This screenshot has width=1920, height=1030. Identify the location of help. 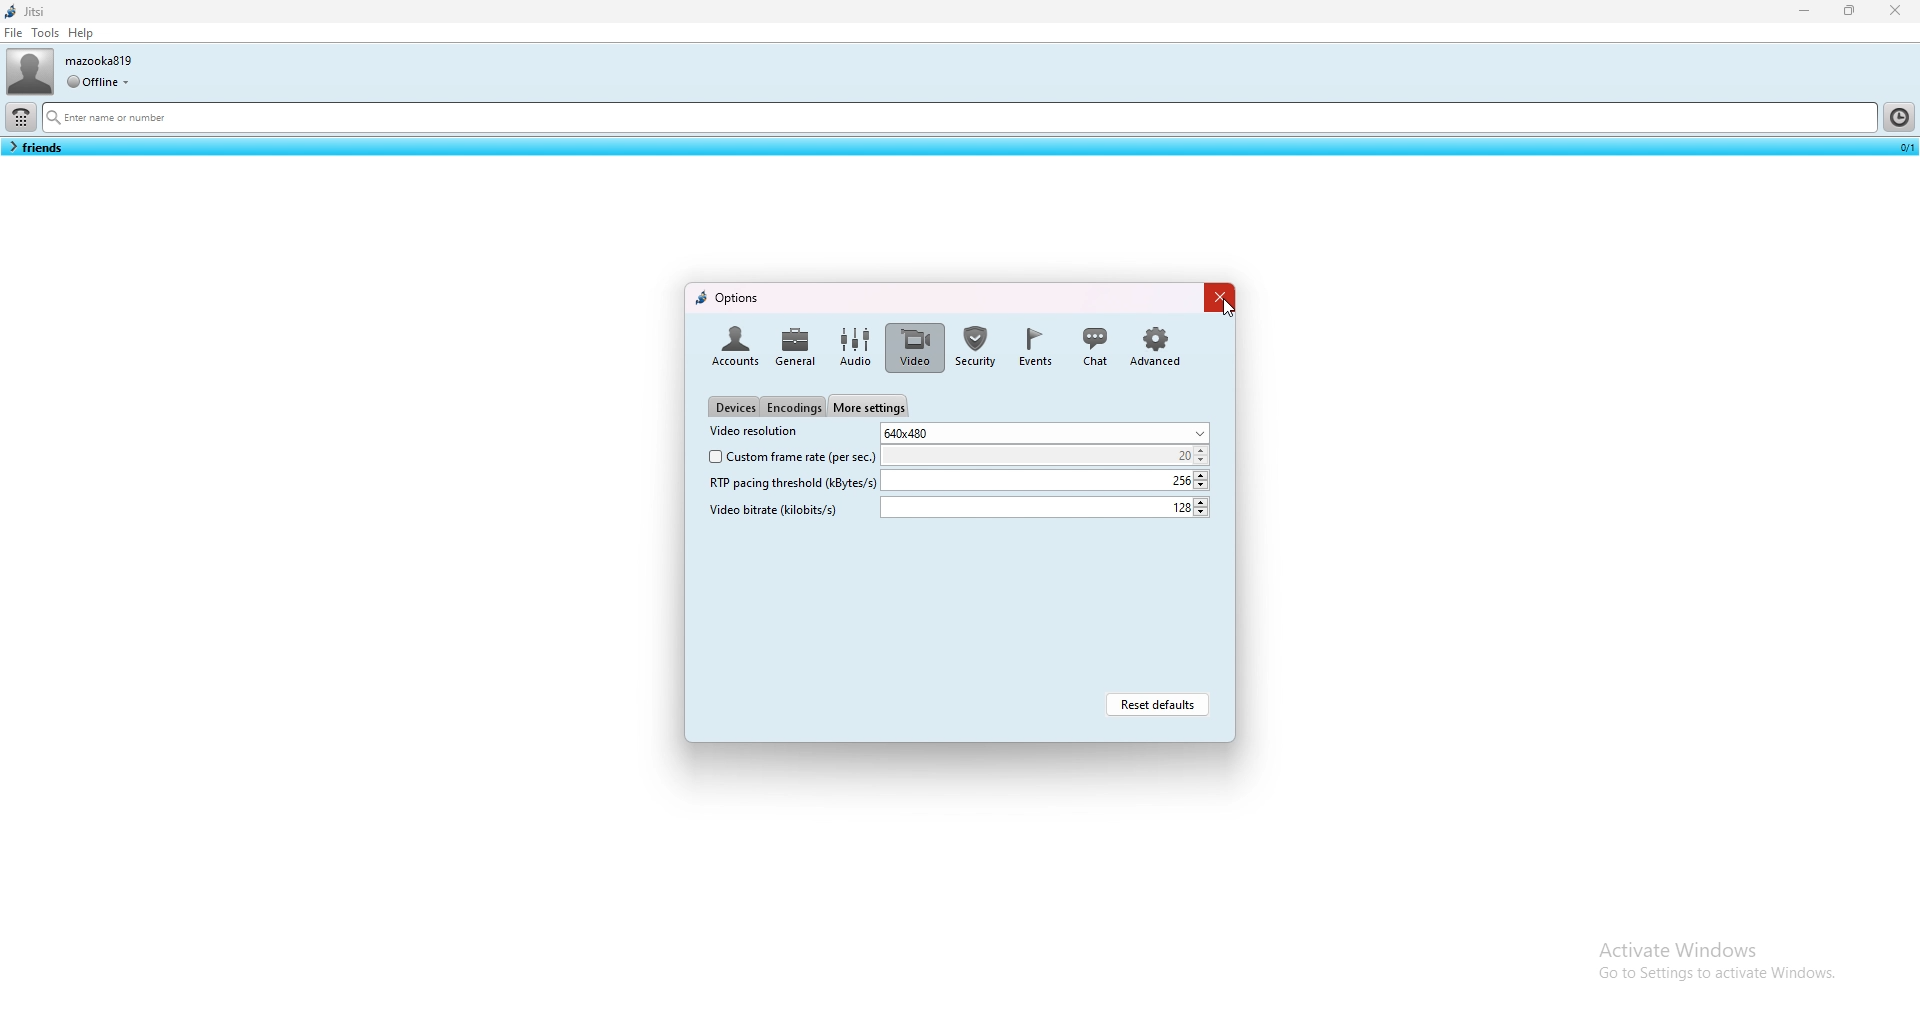
(82, 33).